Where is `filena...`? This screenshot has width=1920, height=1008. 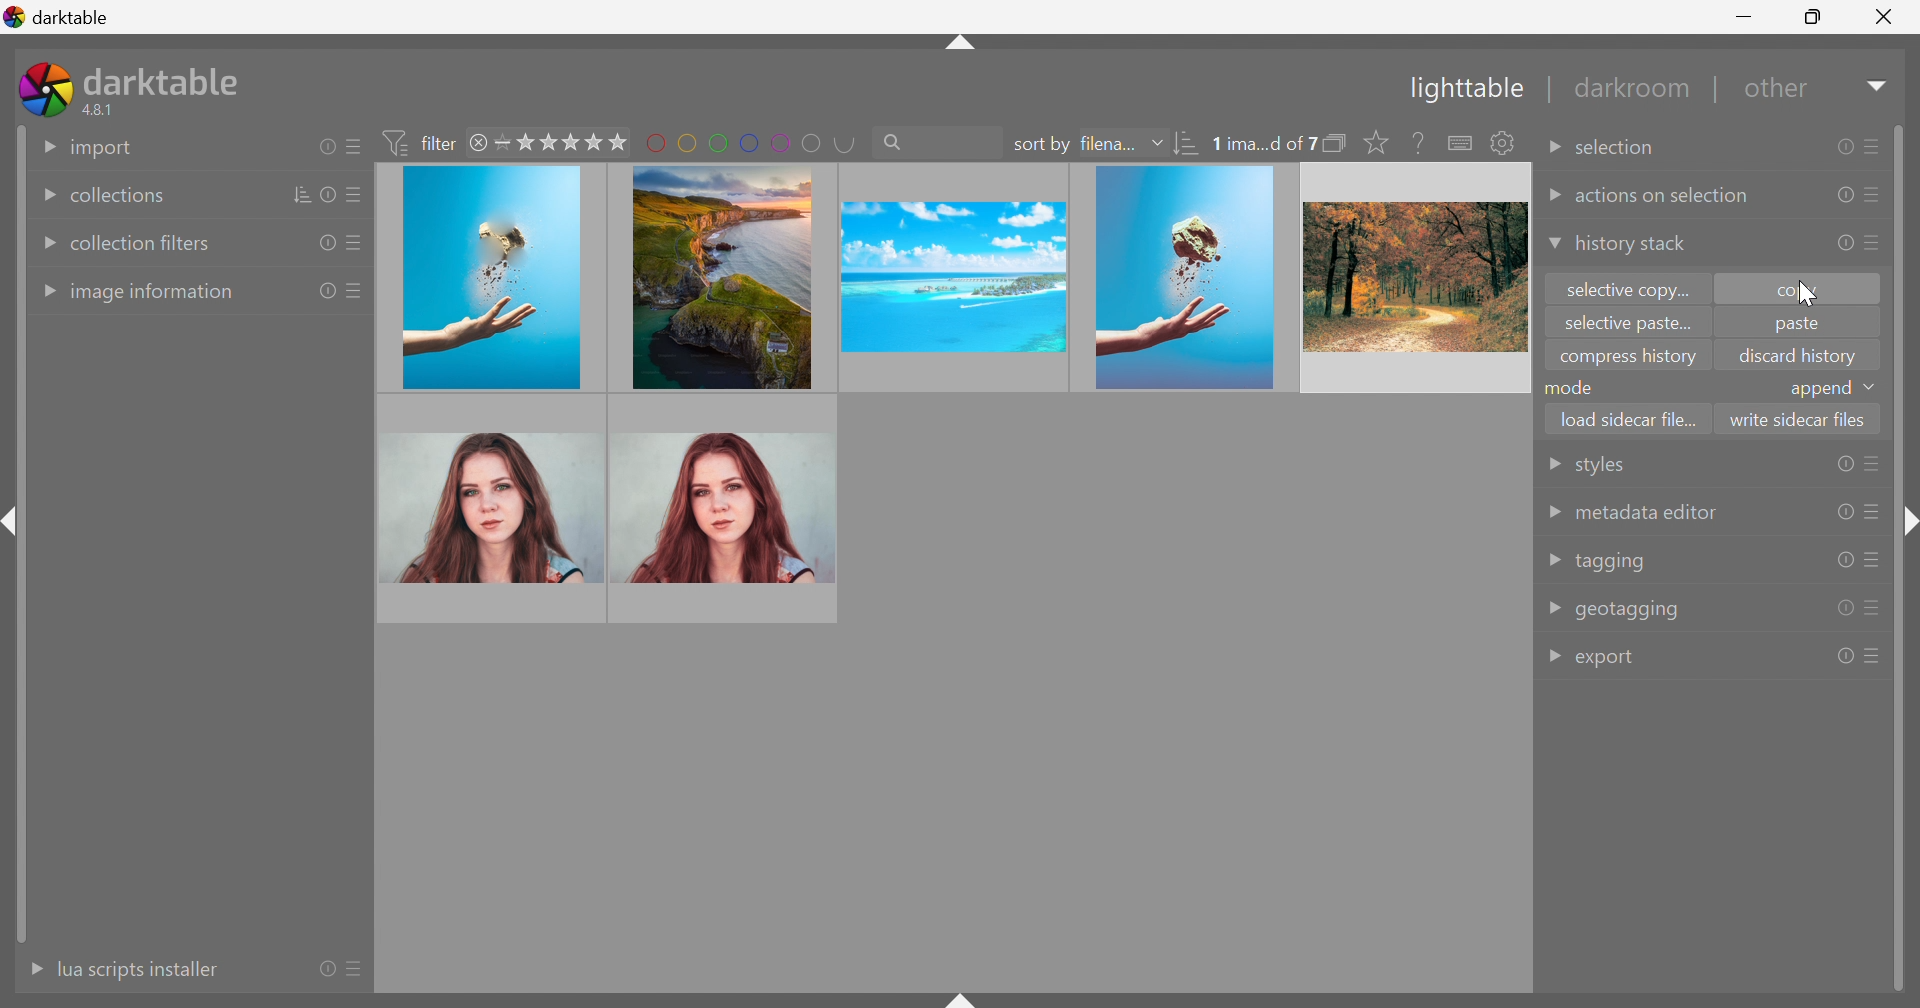
filena... is located at coordinates (1105, 145).